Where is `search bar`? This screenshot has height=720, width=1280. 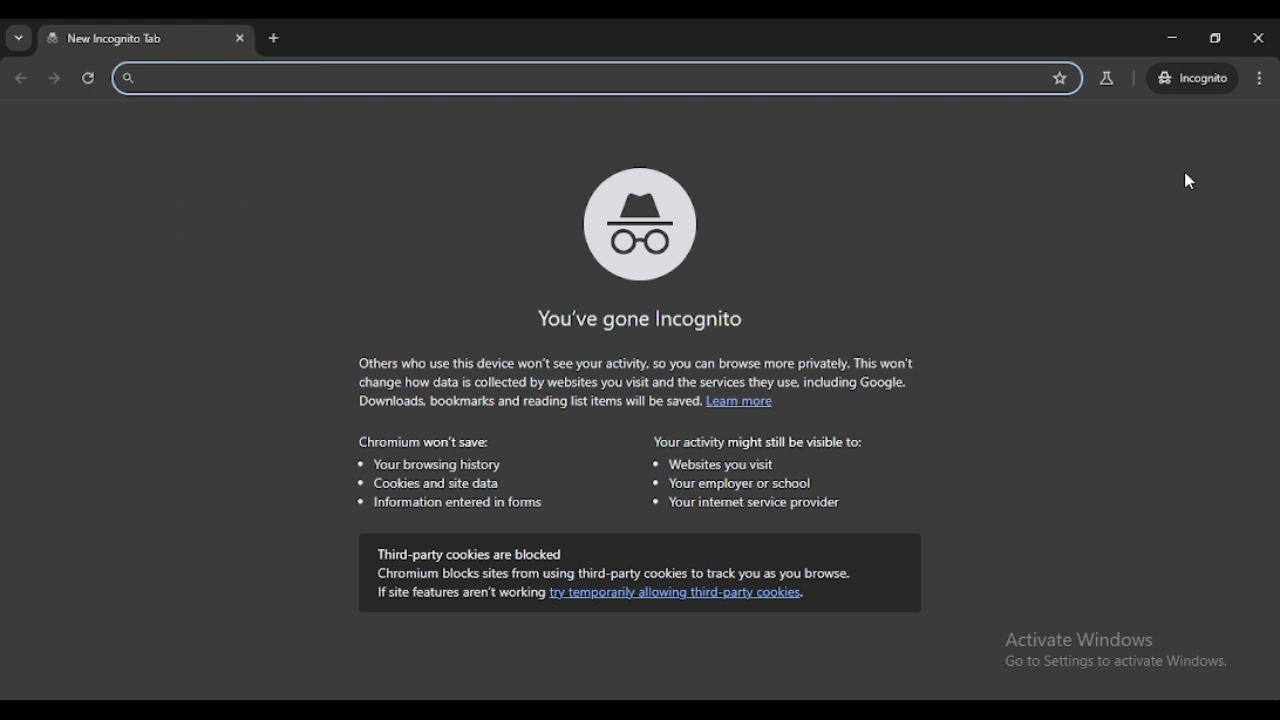
search bar is located at coordinates (568, 78).